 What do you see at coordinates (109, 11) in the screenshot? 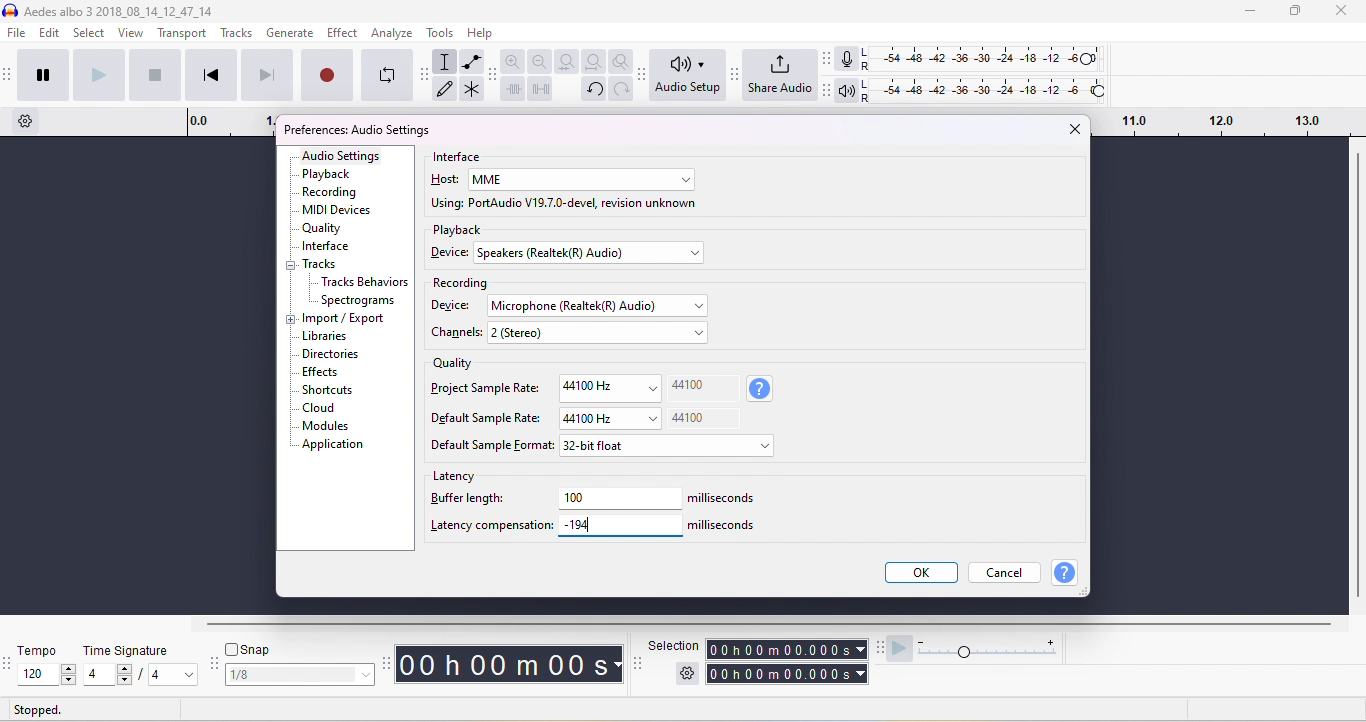
I see `aedes albo 3 3 _2018_08_14_12_47_14` at bounding box center [109, 11].